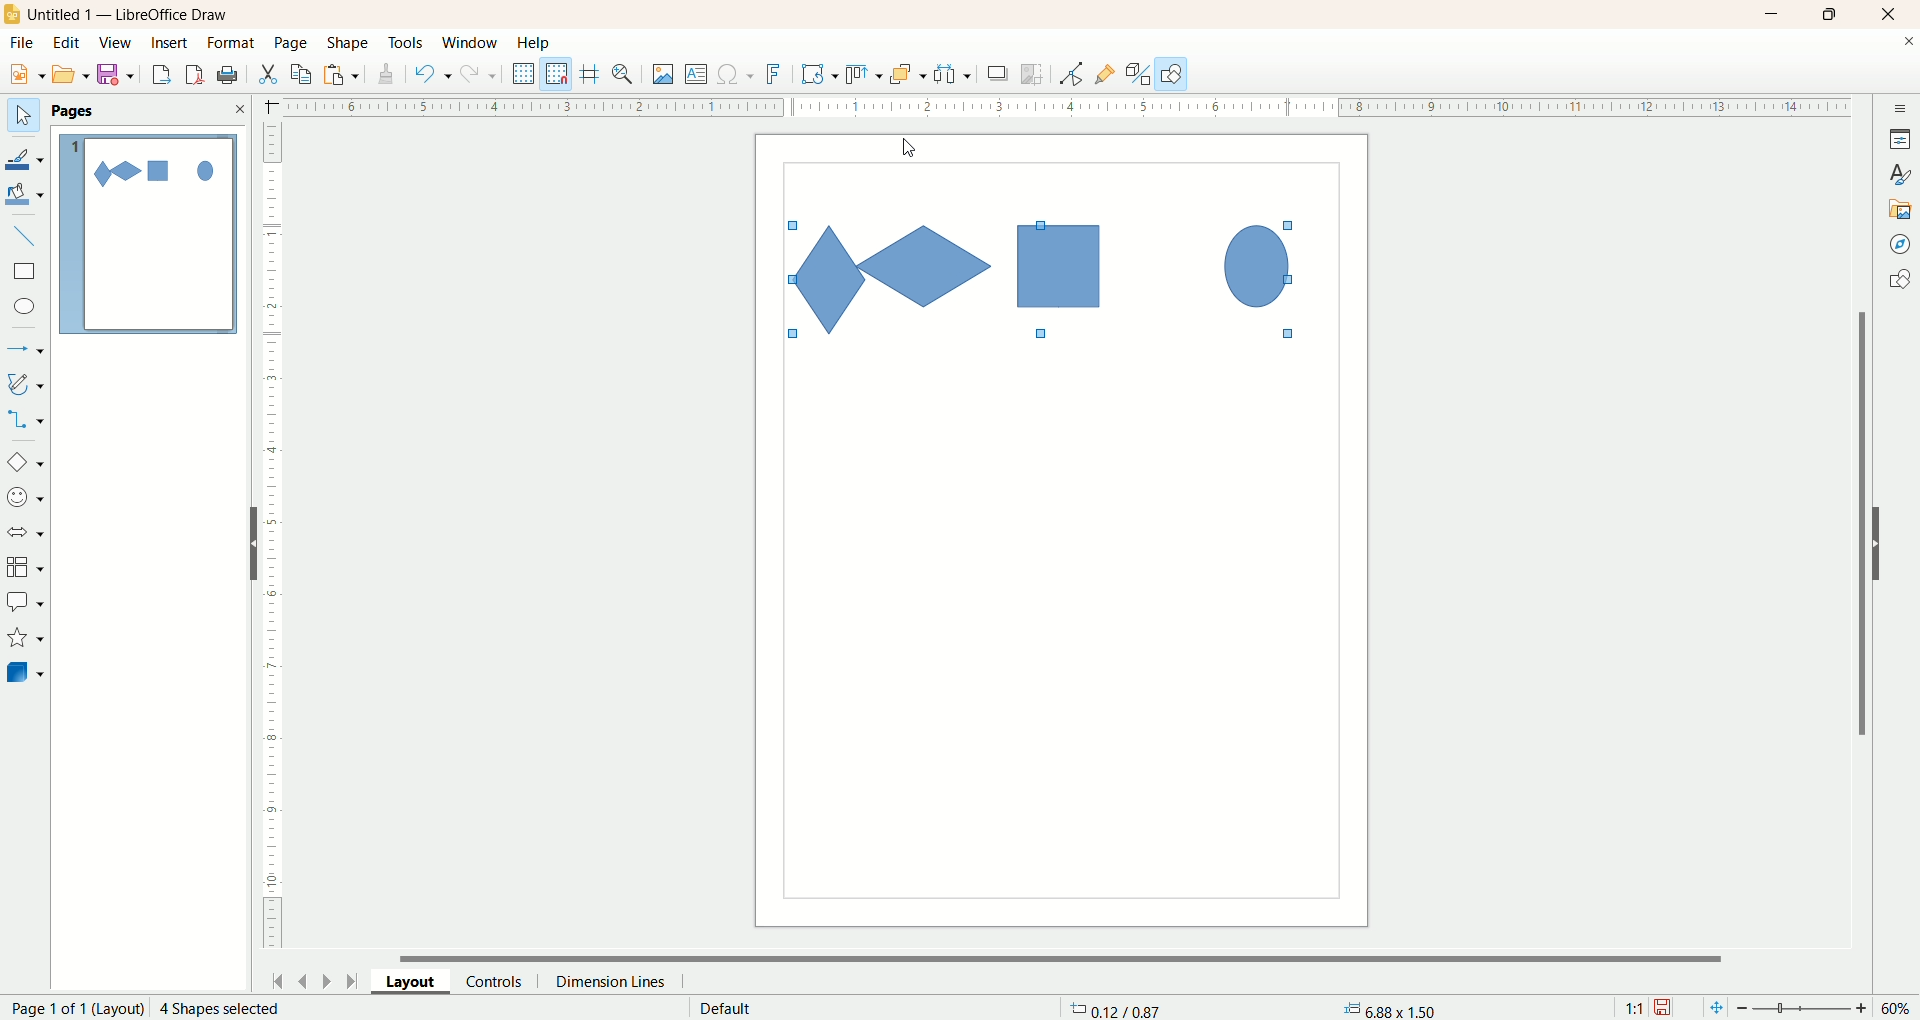 This screenshot has width=1920, height=1020. What do you see at coordinates (117, 43) in the screenshot?
I see `view` at bounding box center [117, 43].